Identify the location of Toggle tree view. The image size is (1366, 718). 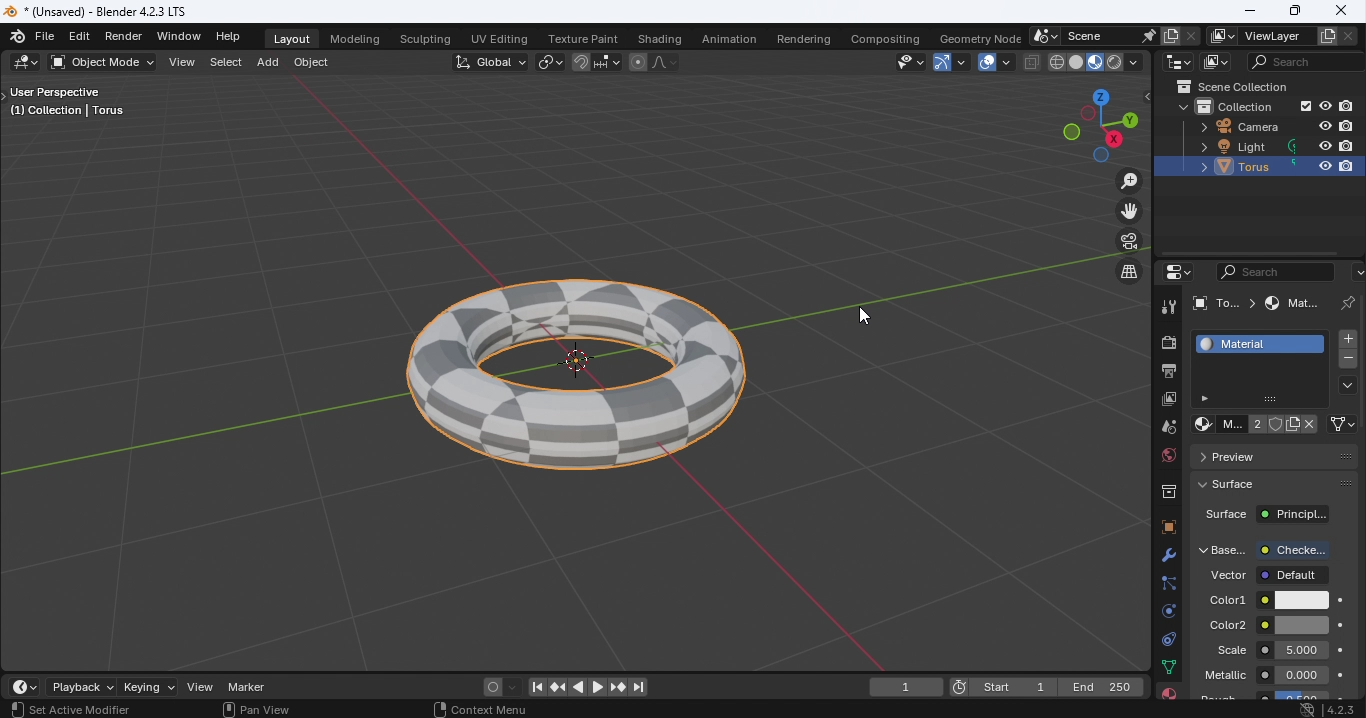
(1146, 96).